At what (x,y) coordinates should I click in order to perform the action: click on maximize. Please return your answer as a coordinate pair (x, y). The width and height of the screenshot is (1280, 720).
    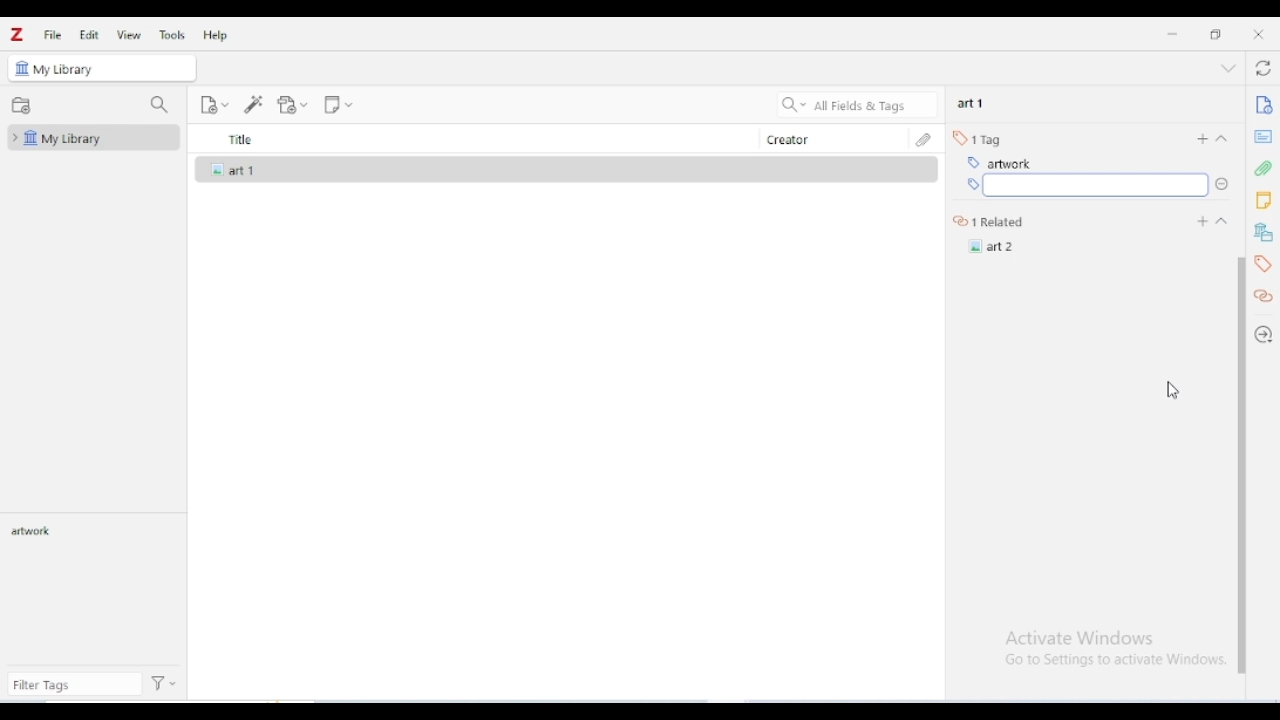
    Looking at the image, I should click on (1218, 34).